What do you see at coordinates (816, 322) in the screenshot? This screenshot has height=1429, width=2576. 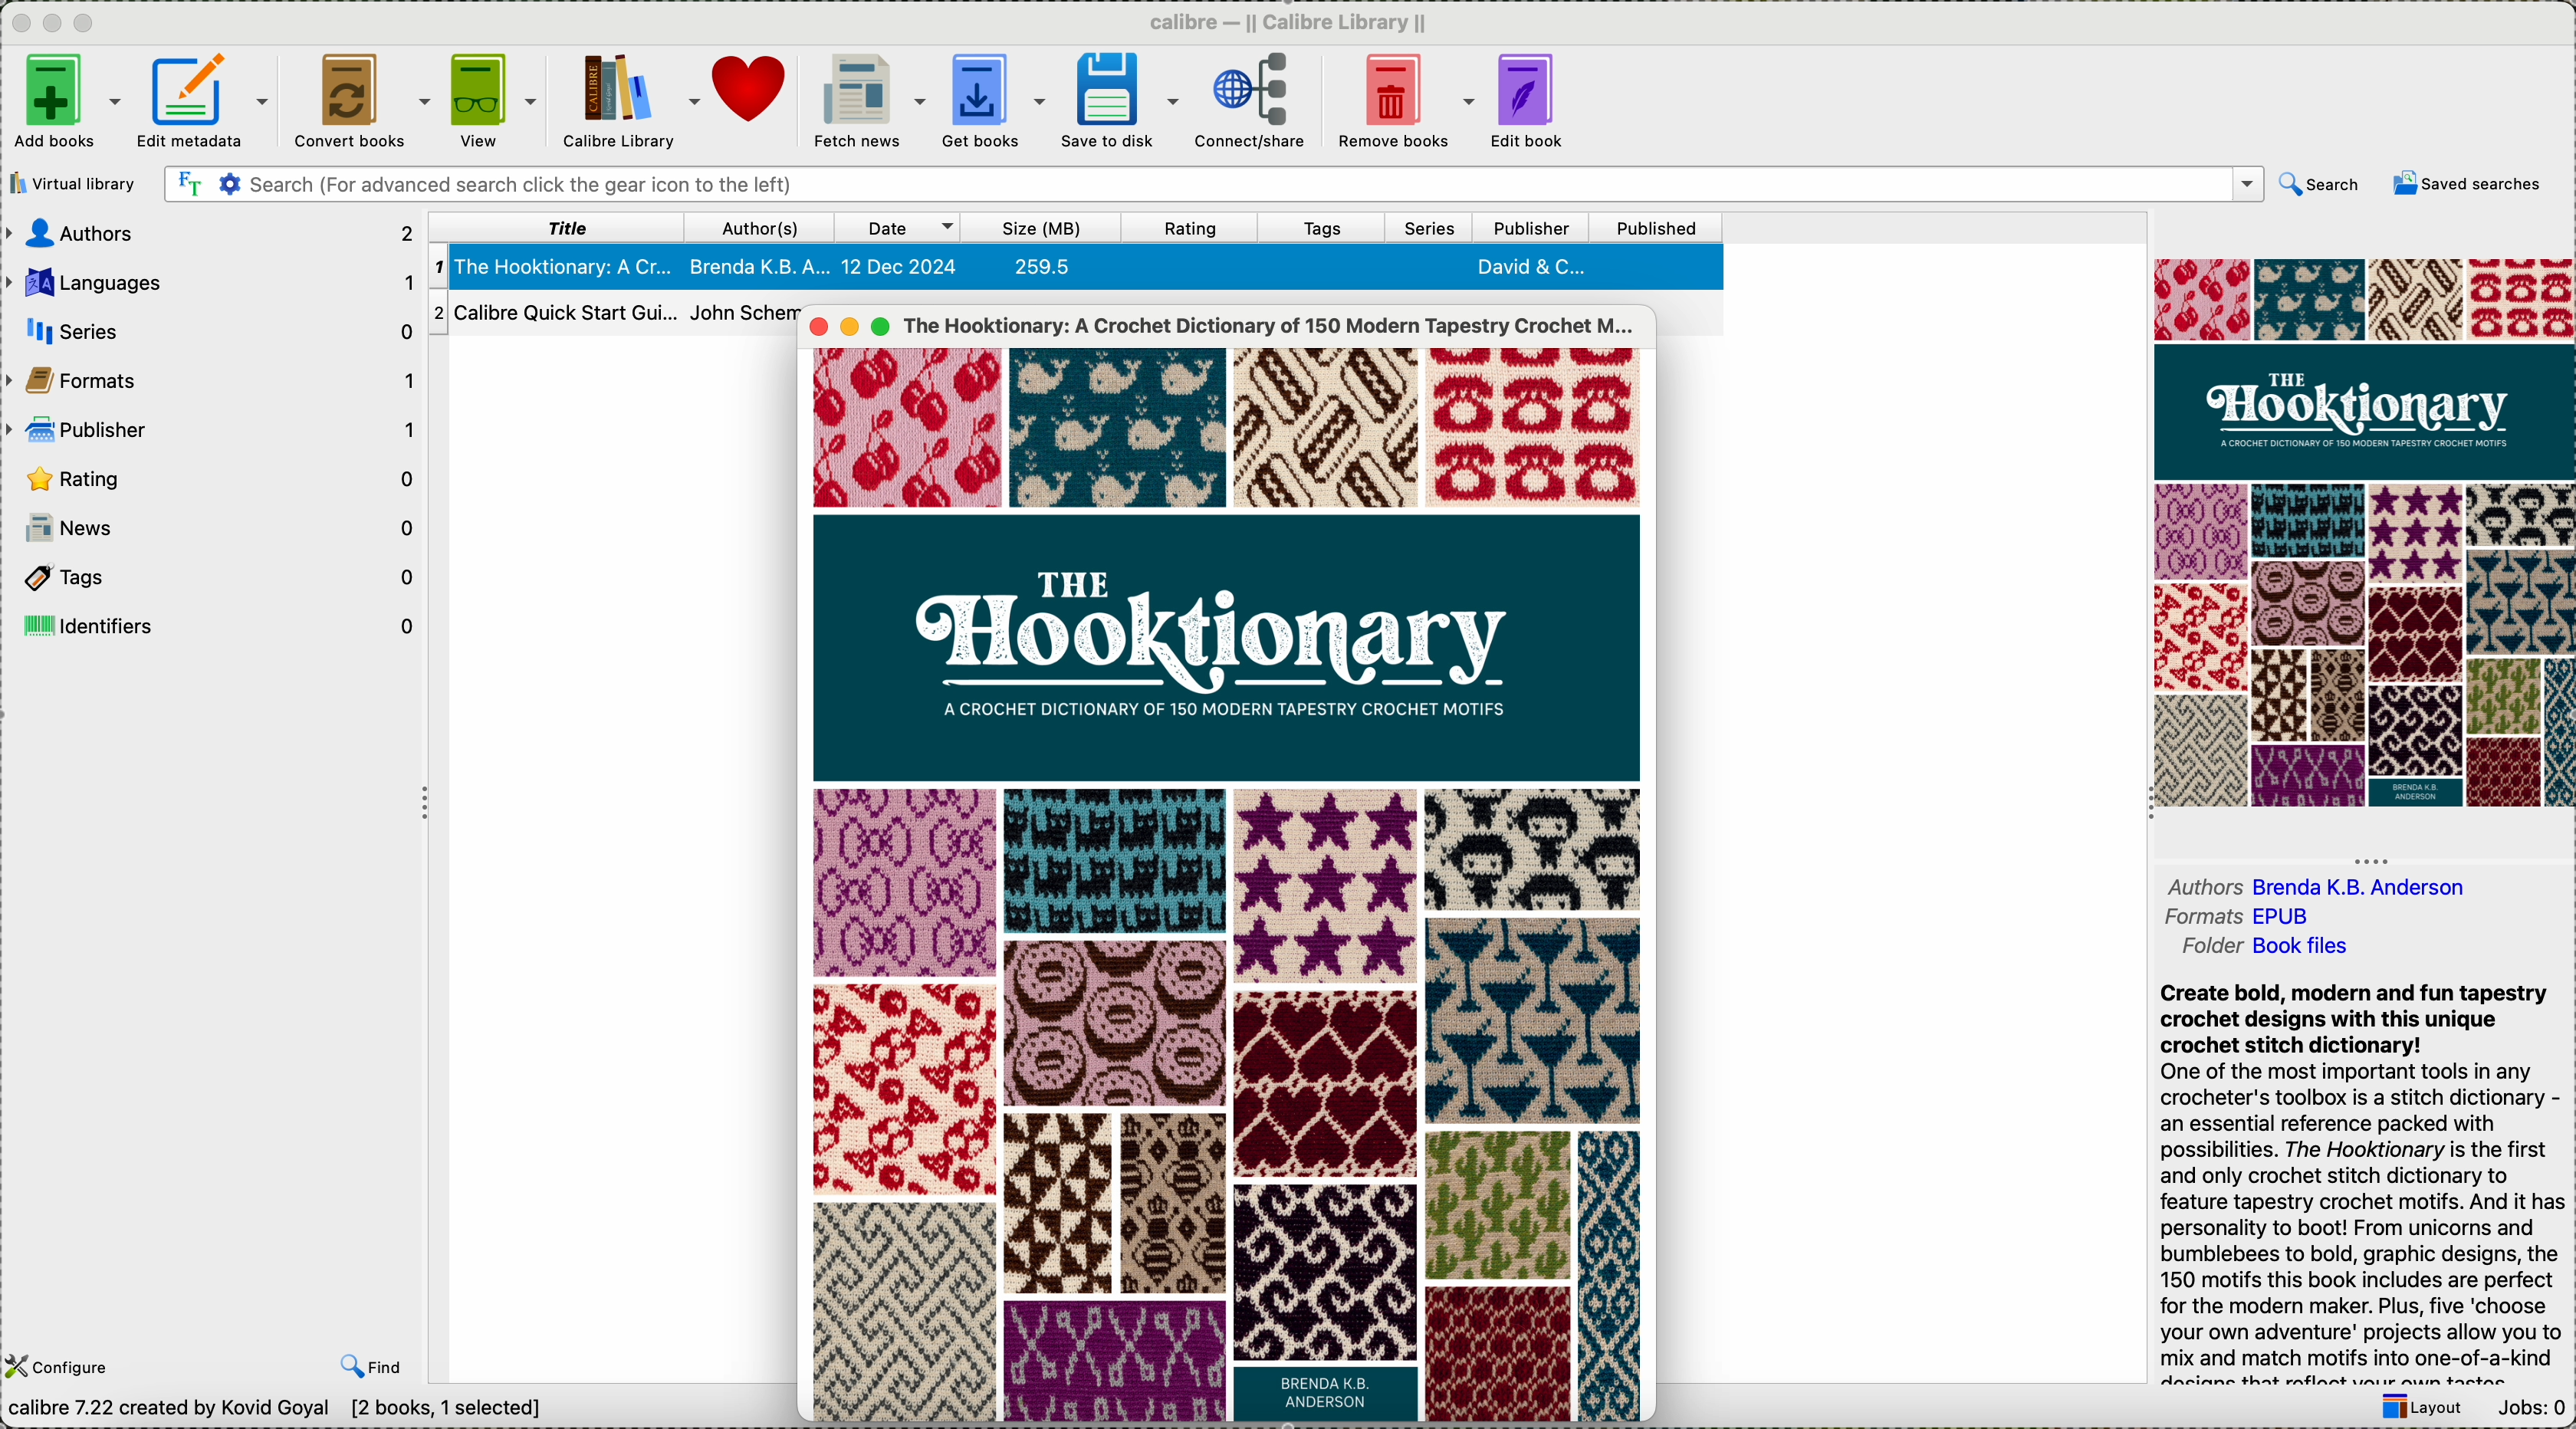 I see `close viewer` at bounding box center [816, 322].